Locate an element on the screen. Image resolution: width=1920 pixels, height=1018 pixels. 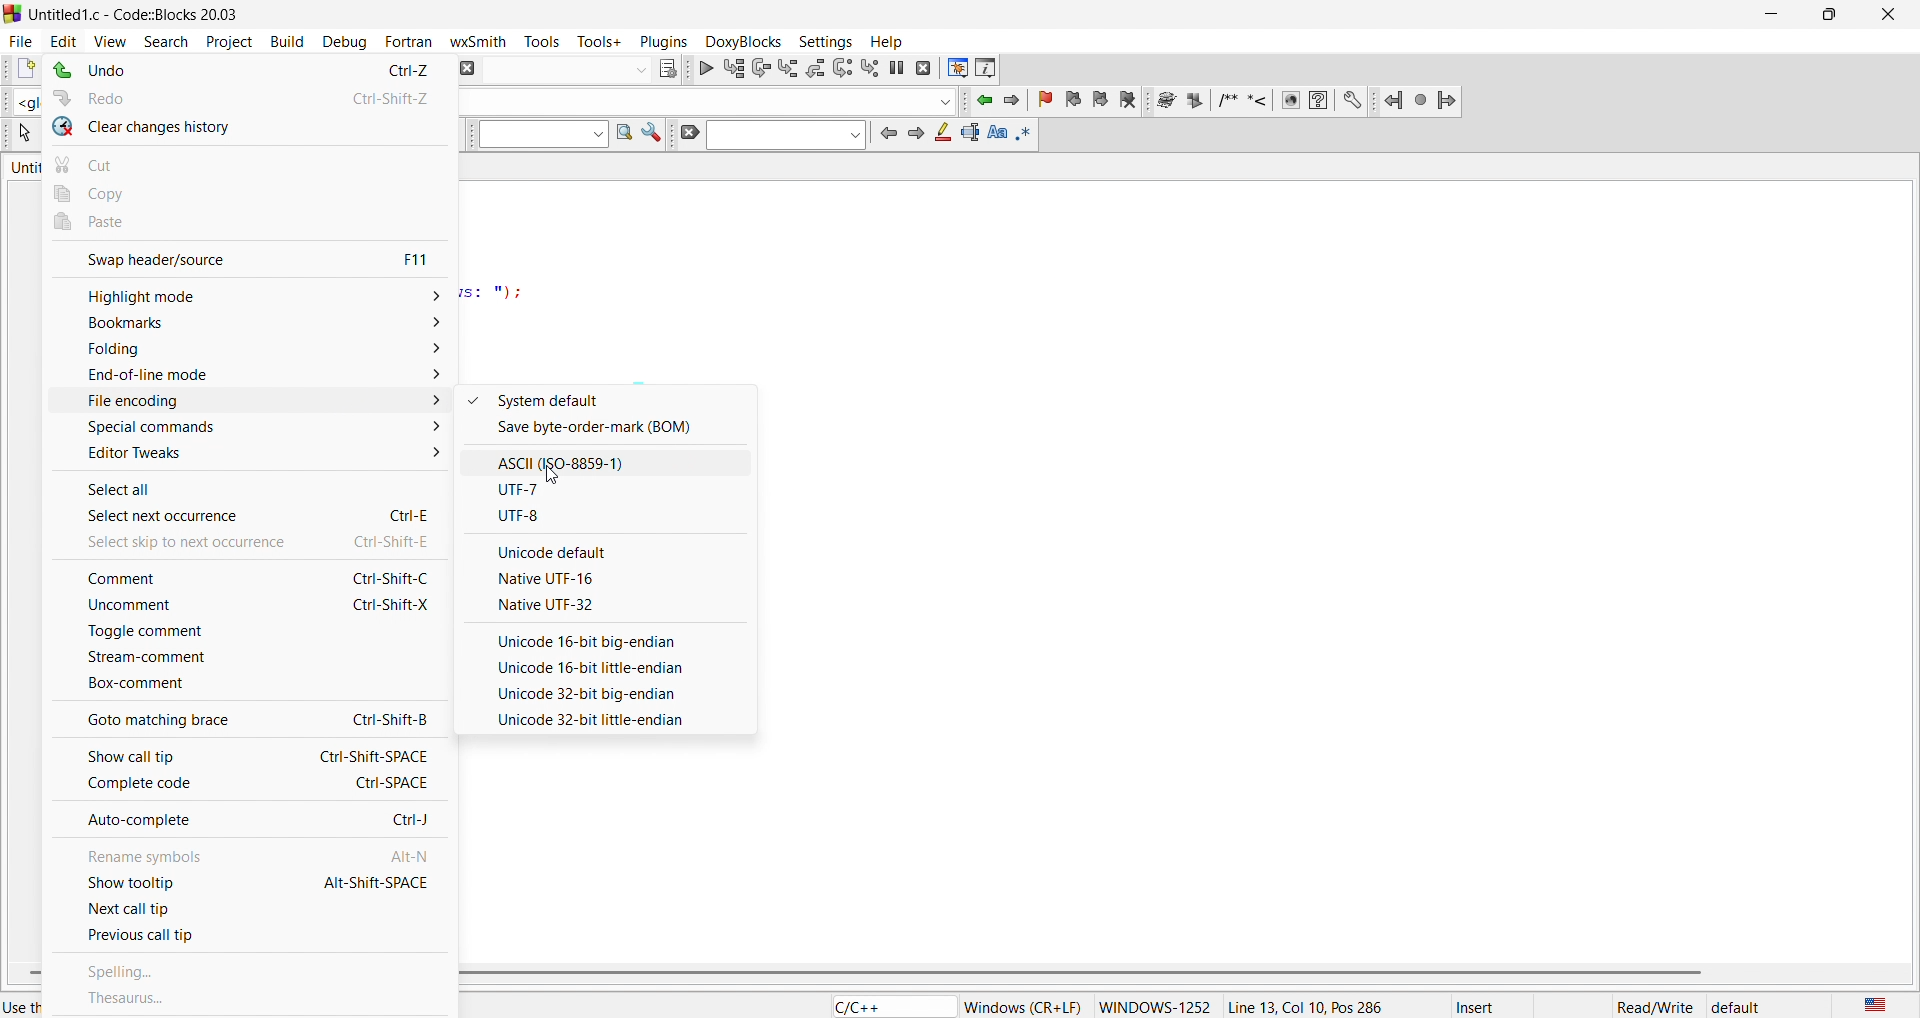
editor tweaks is located at coordinates (246, 458).